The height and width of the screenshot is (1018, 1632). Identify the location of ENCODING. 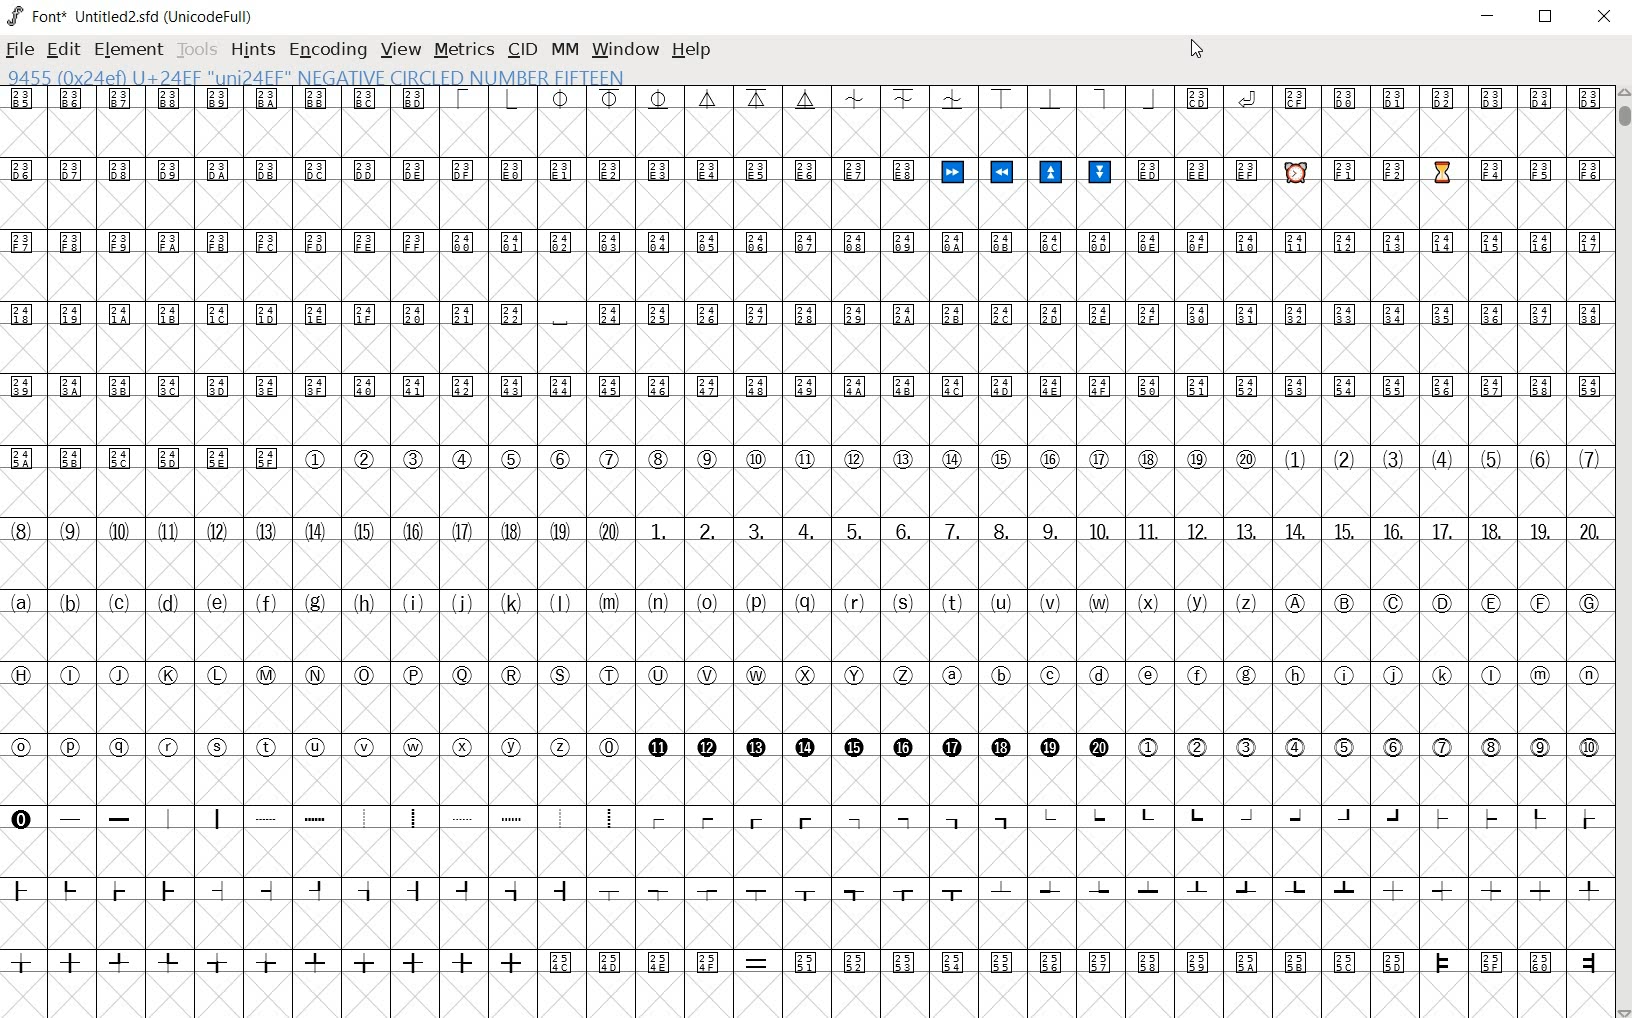
(326, 50).